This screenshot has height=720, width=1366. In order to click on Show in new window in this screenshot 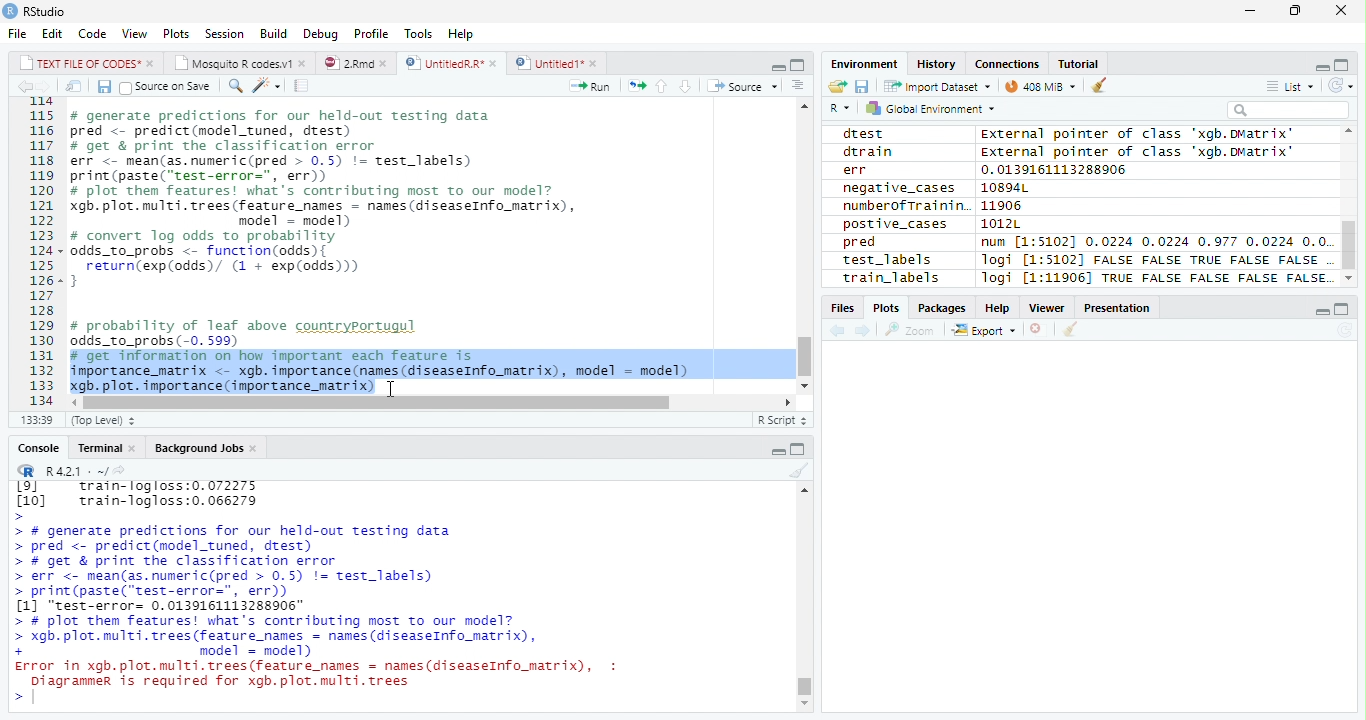, I will do `click(70, 86)`.